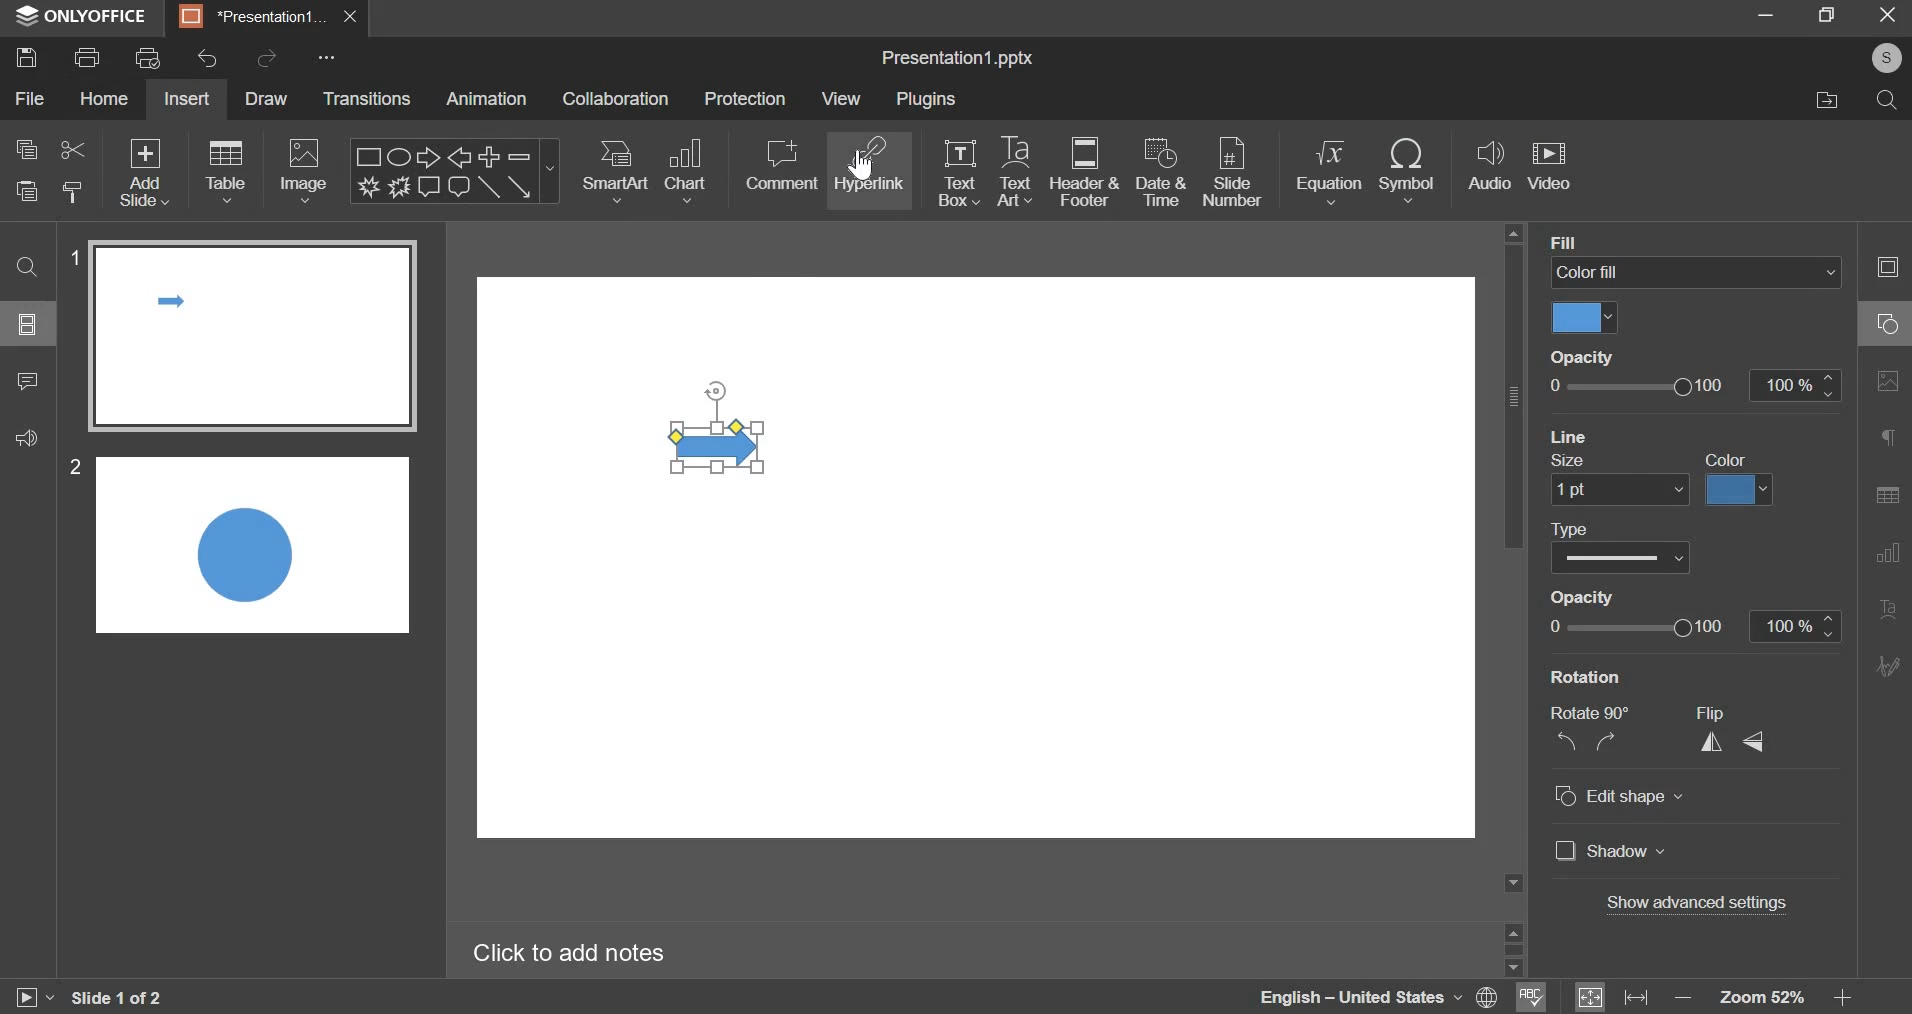 The width and height of the screenshot is (1912, 1014). What do you see at coordinates (1583, 598) in the screenshot?
I see `Opacity` at bounding box center [1583, 598].